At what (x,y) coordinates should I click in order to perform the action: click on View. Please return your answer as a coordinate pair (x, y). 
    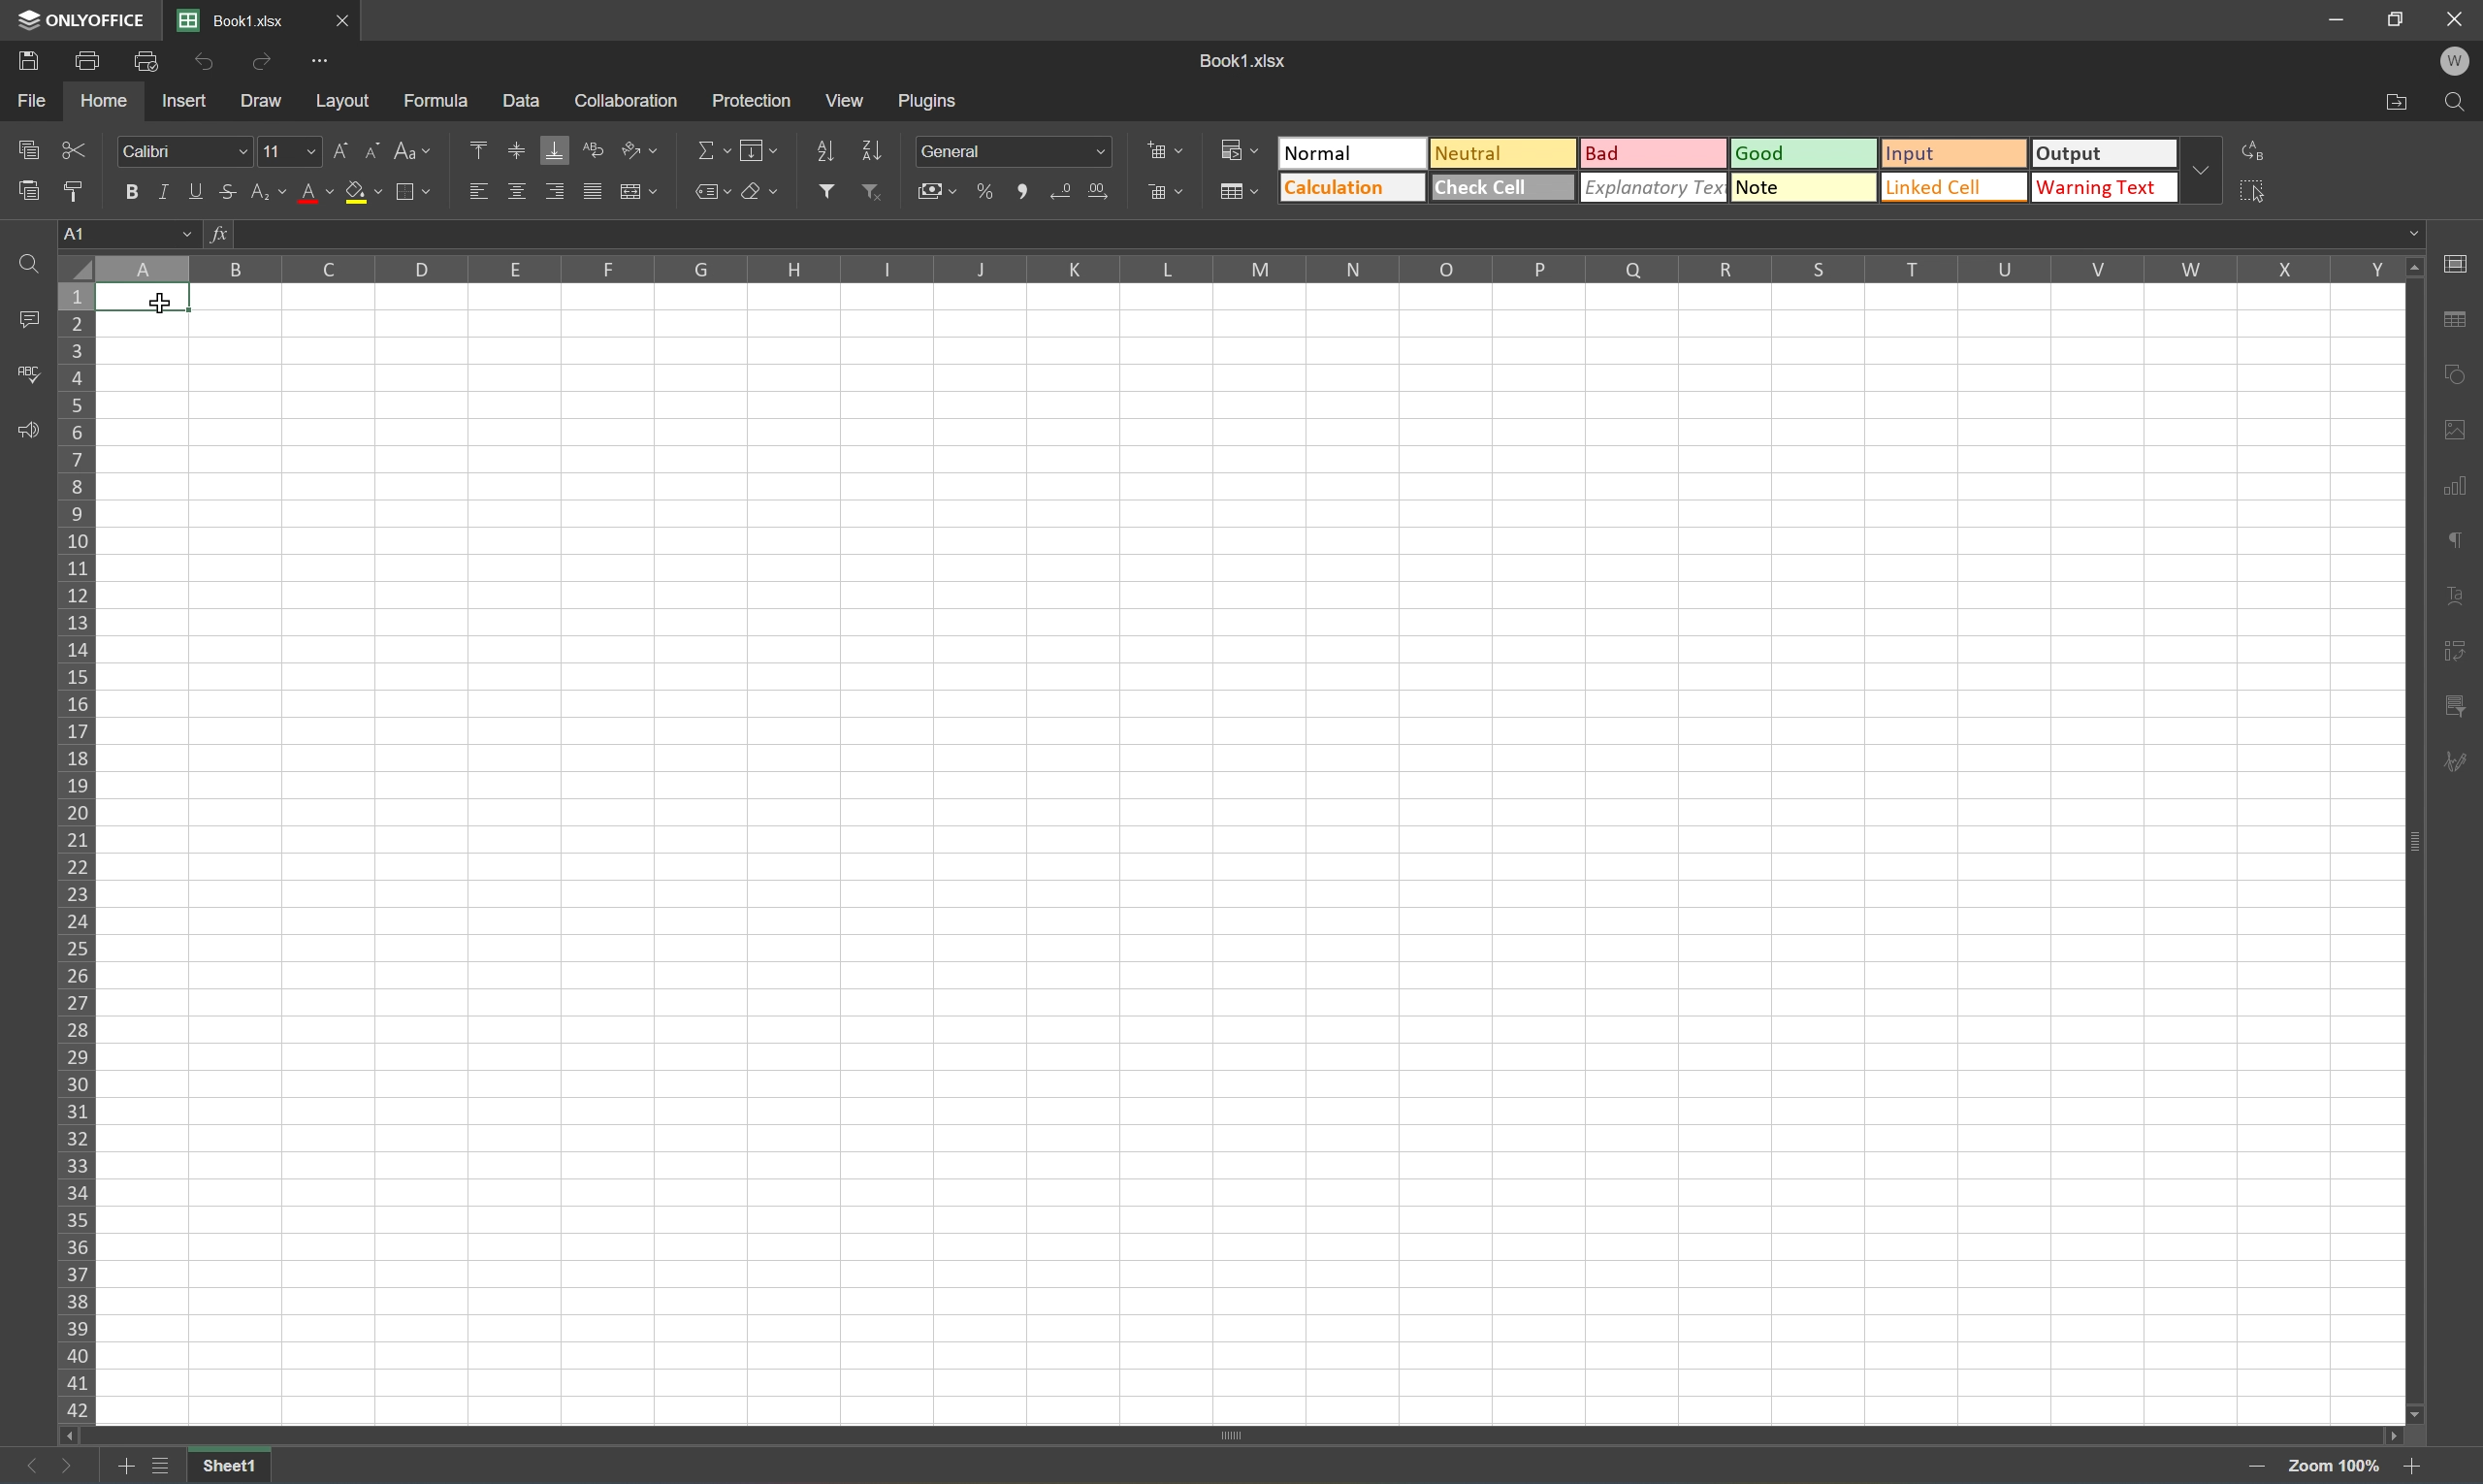
    Looking at the image, I should click on (847, 98).